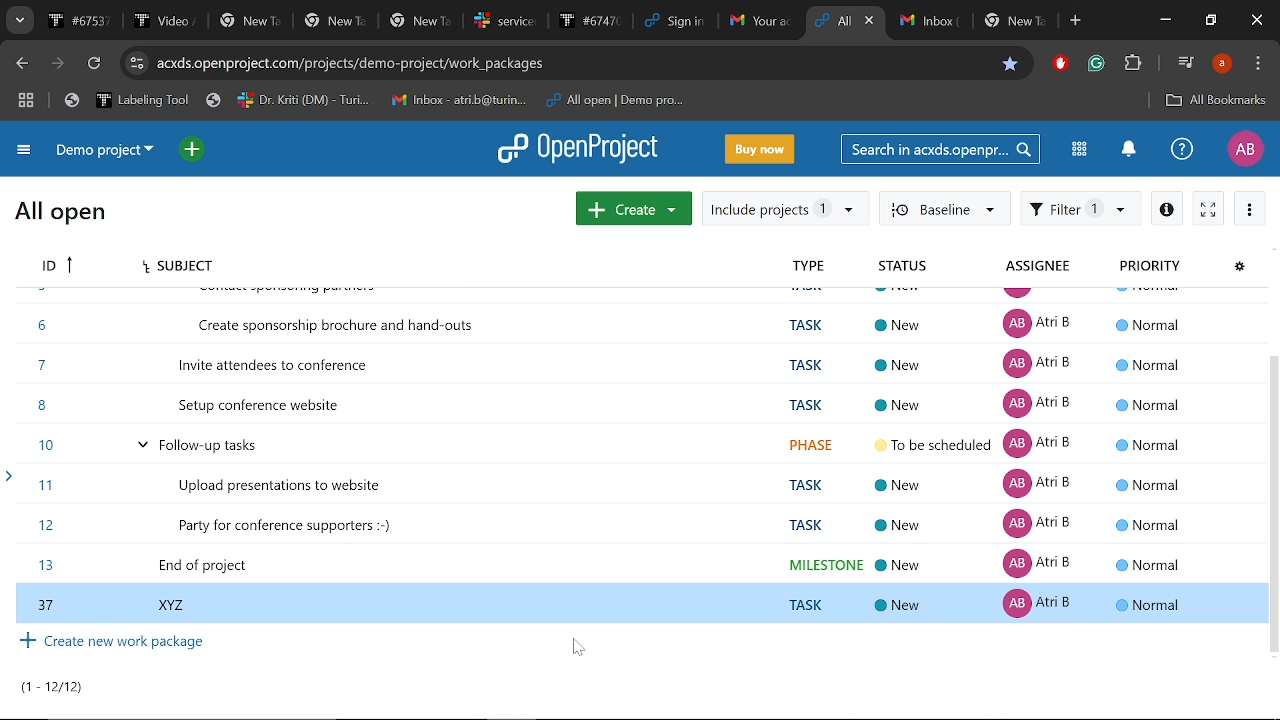  I want to click on Bookmarked tabs, so click(380, 101).